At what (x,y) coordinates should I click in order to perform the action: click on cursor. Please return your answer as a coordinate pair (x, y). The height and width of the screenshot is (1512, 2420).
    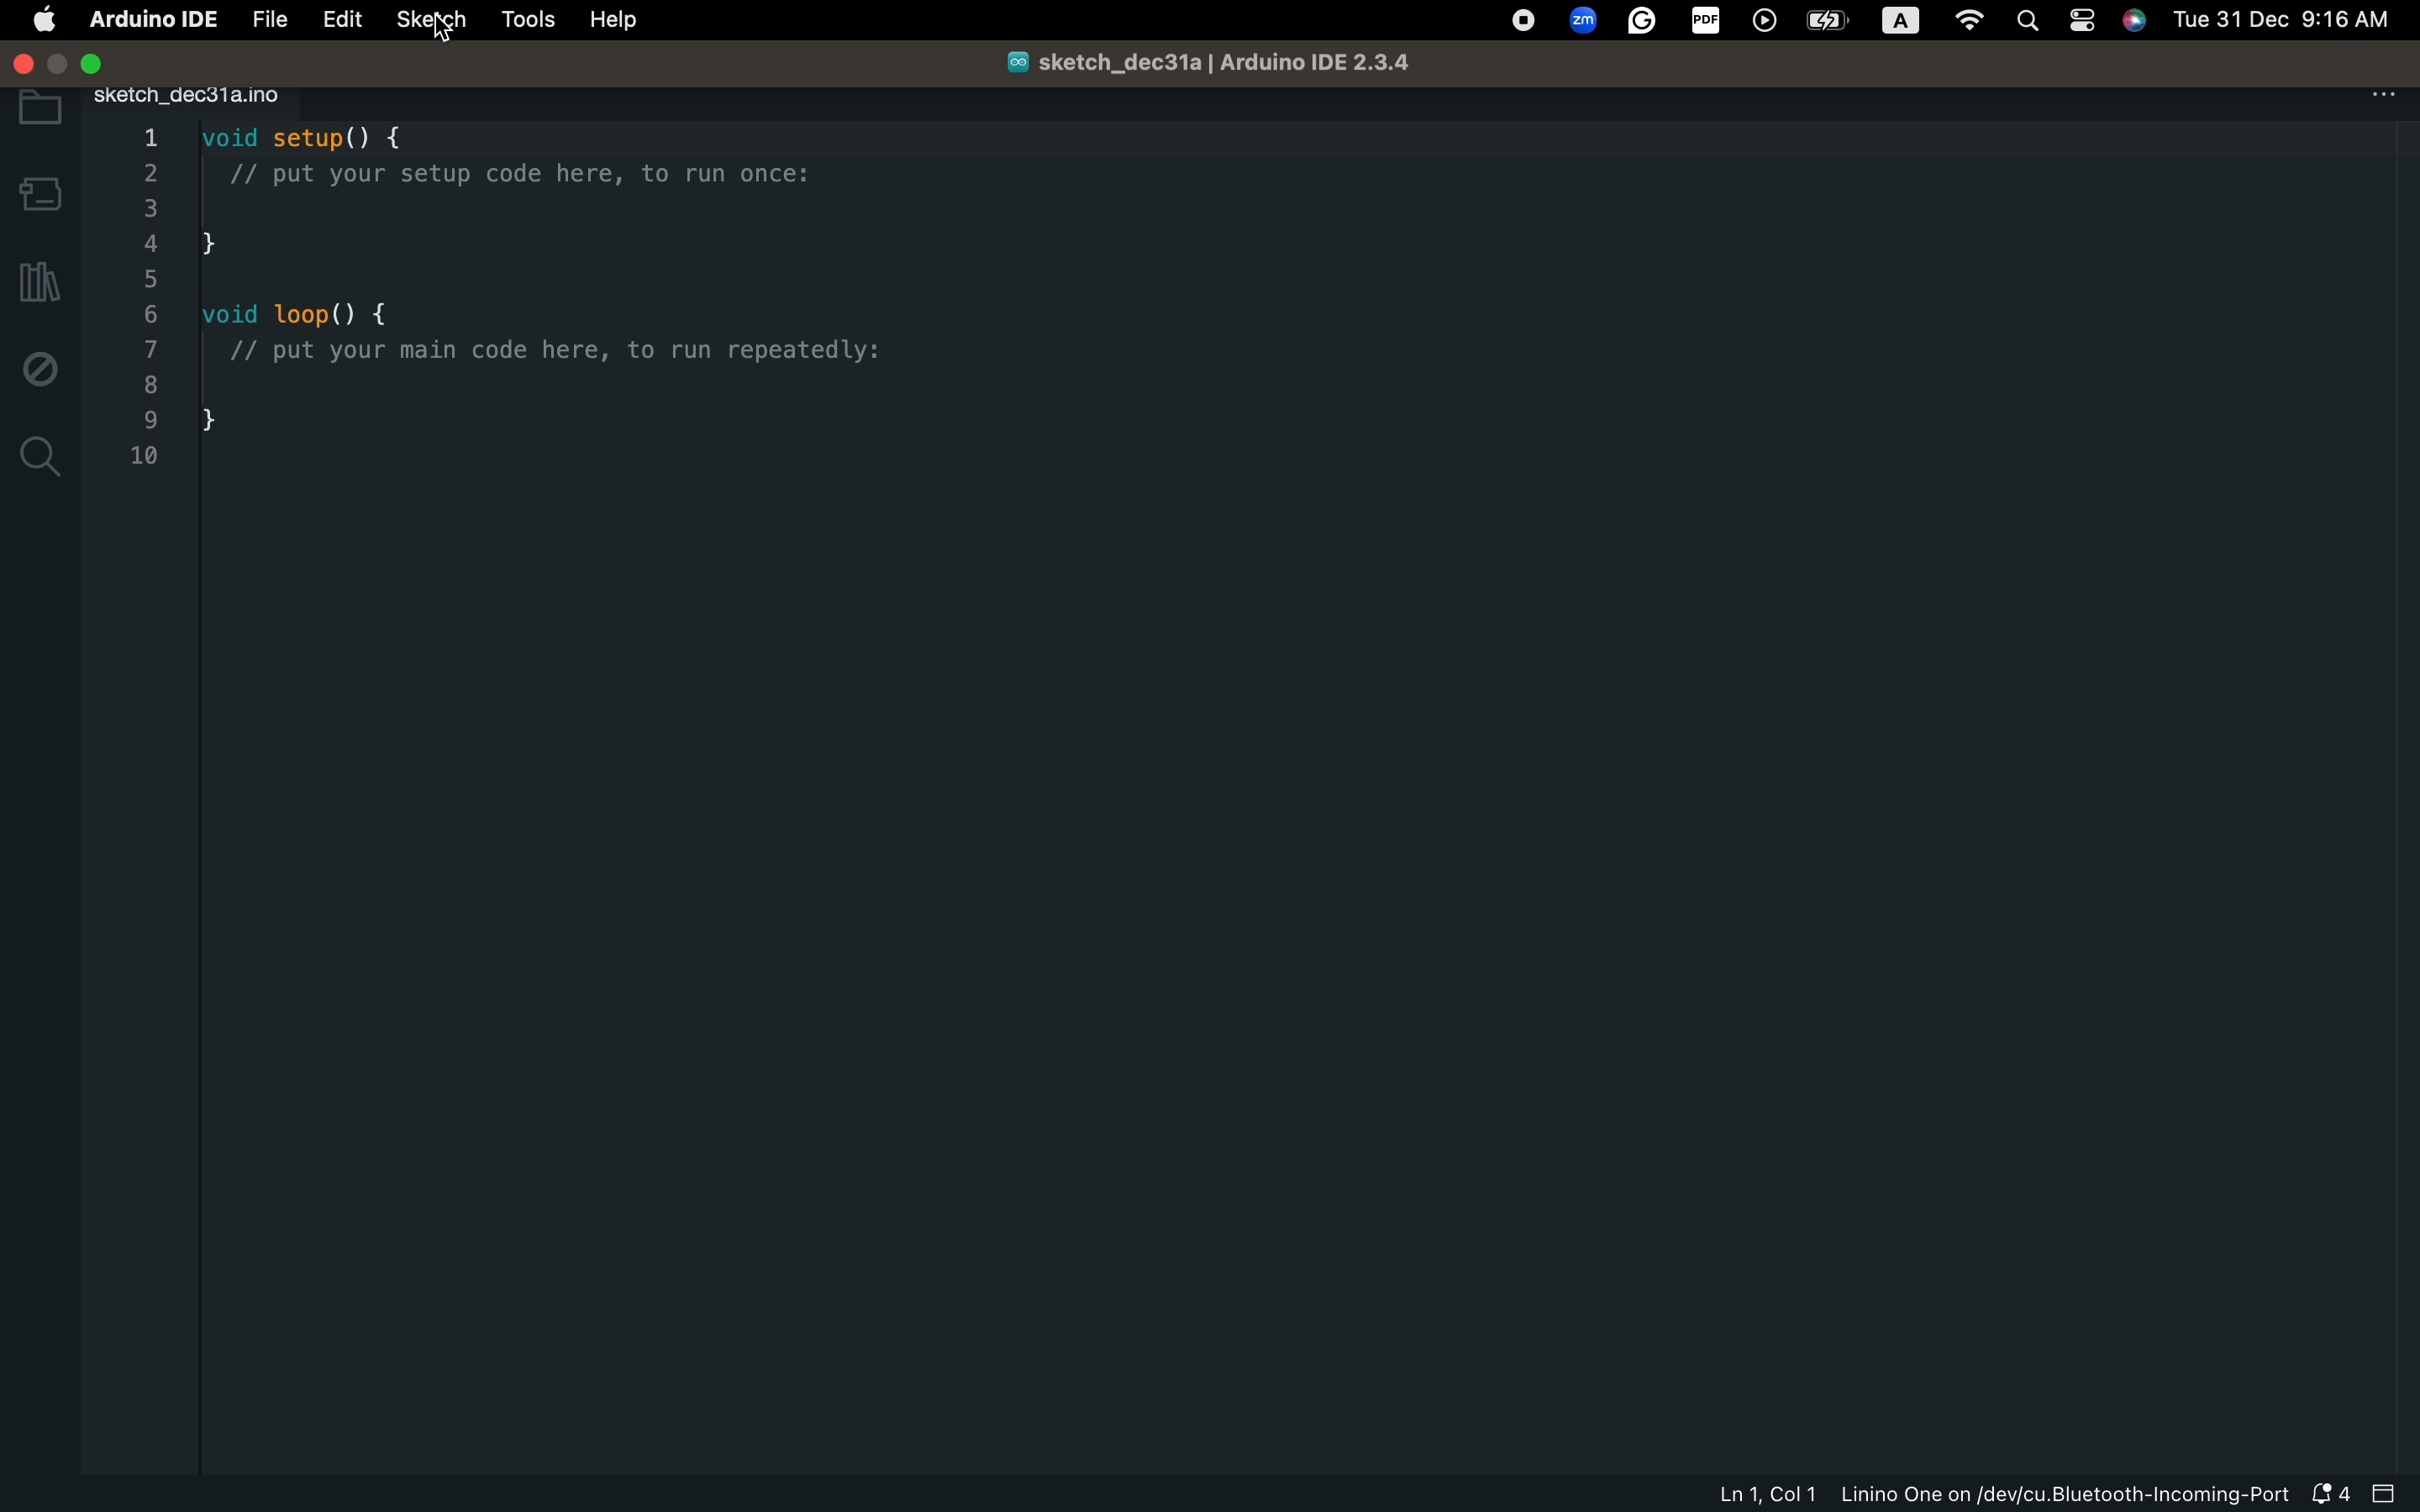
    Looking at the image, I should click on (444, 26).